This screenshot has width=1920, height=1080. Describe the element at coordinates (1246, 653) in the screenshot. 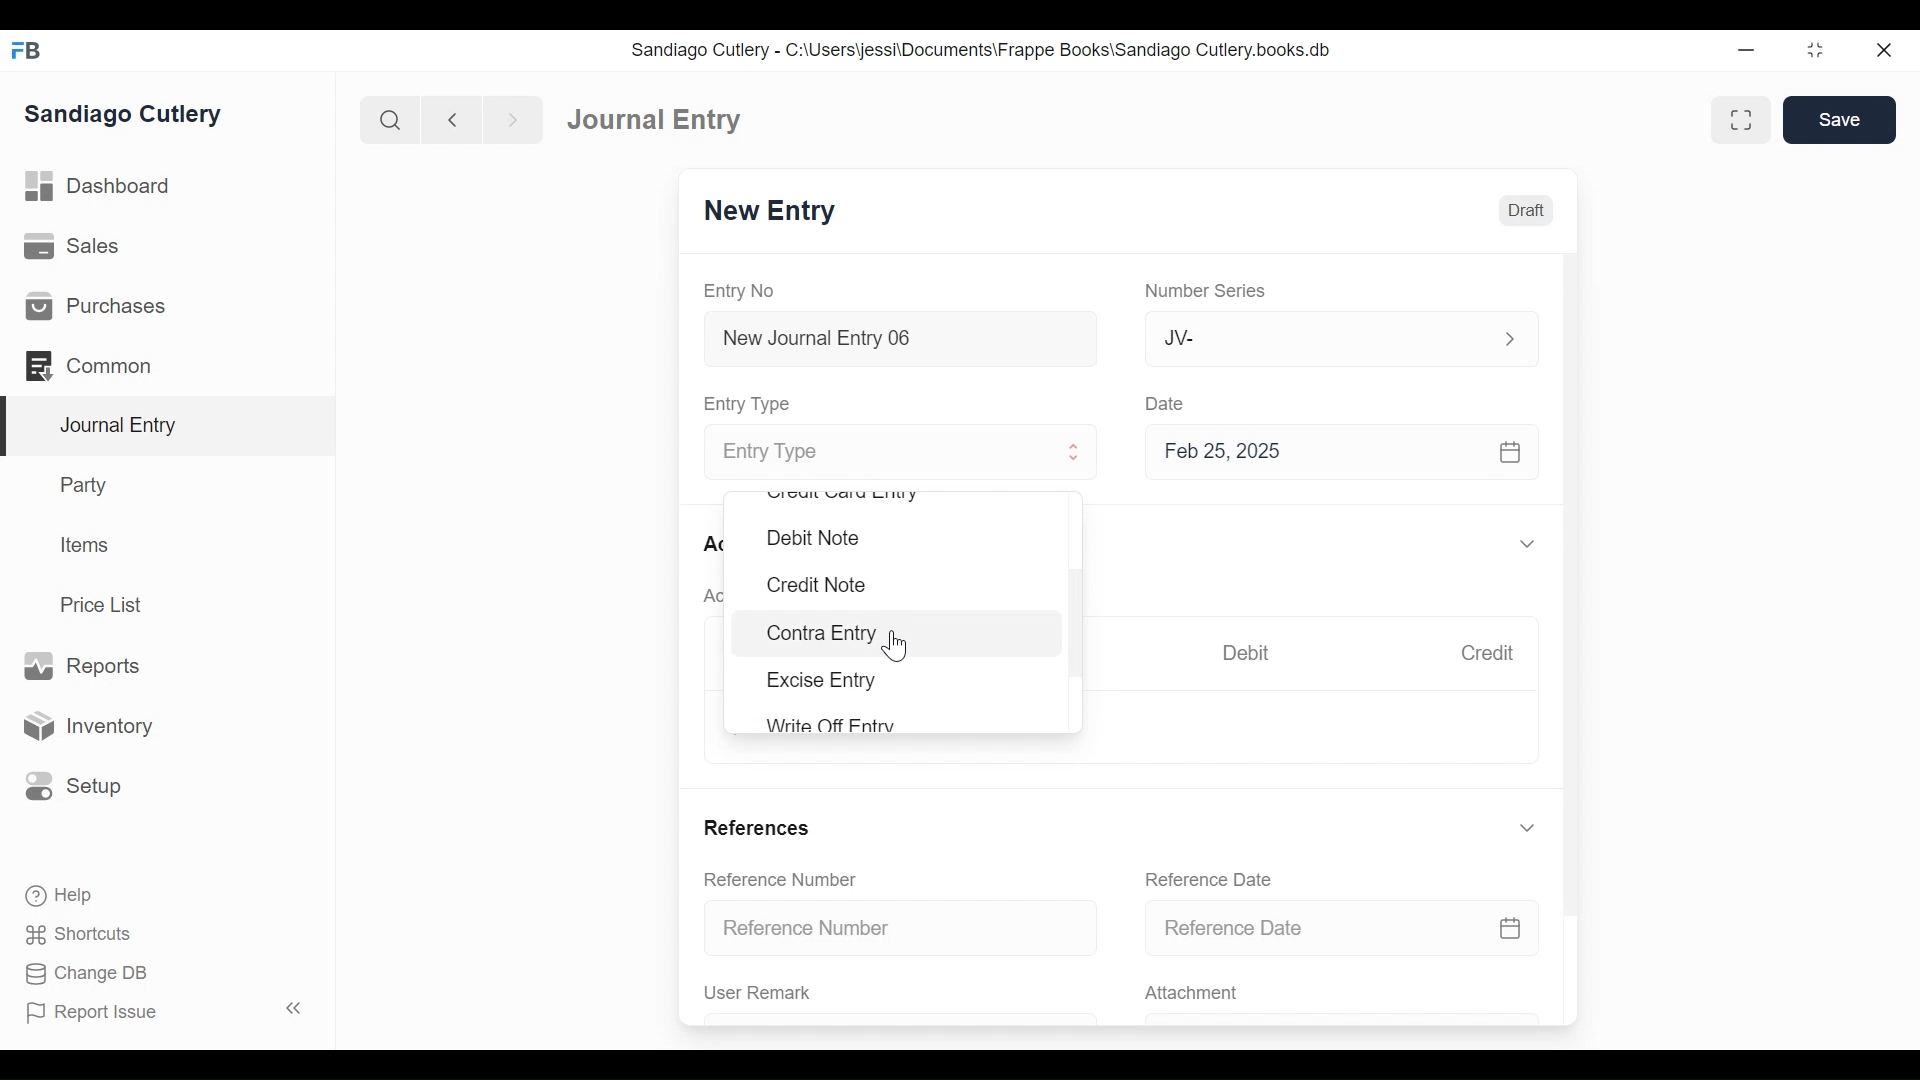

I see `Debit` at that location.